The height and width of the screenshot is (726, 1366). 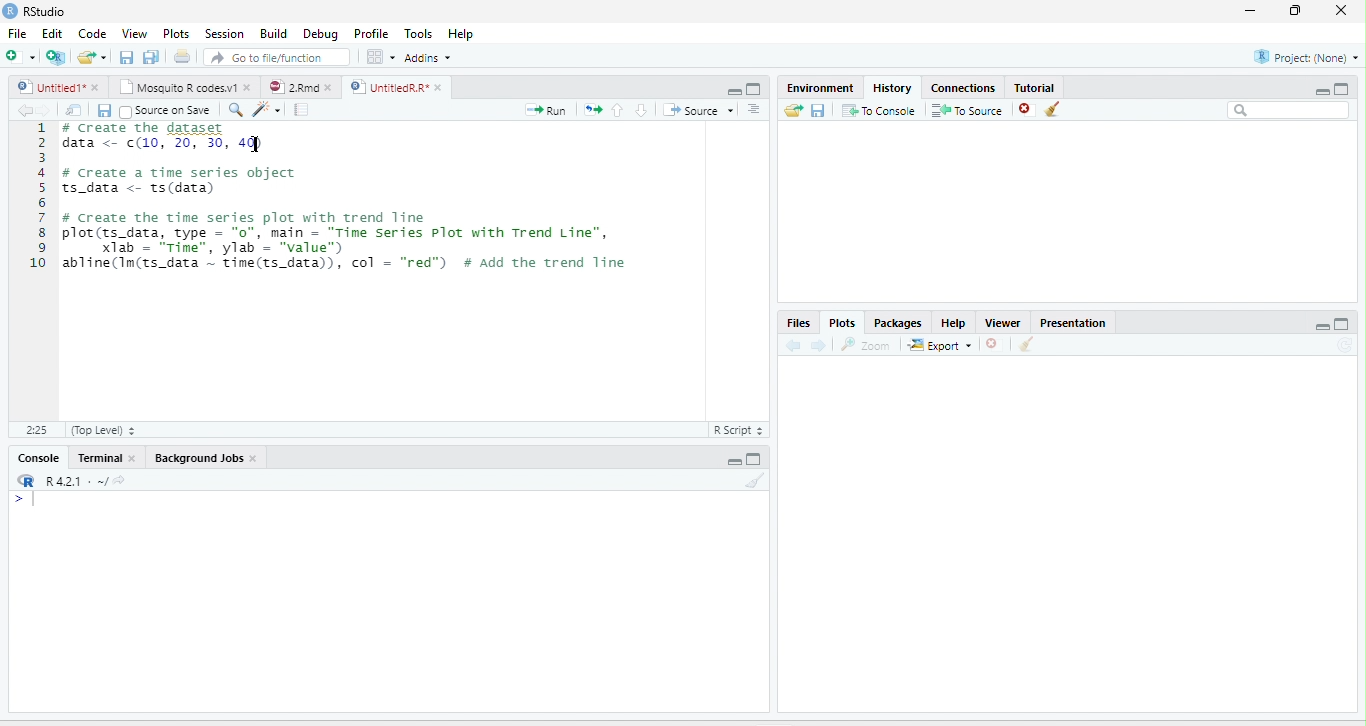 I want to click on Previous plot, so click(x=793, y=344).